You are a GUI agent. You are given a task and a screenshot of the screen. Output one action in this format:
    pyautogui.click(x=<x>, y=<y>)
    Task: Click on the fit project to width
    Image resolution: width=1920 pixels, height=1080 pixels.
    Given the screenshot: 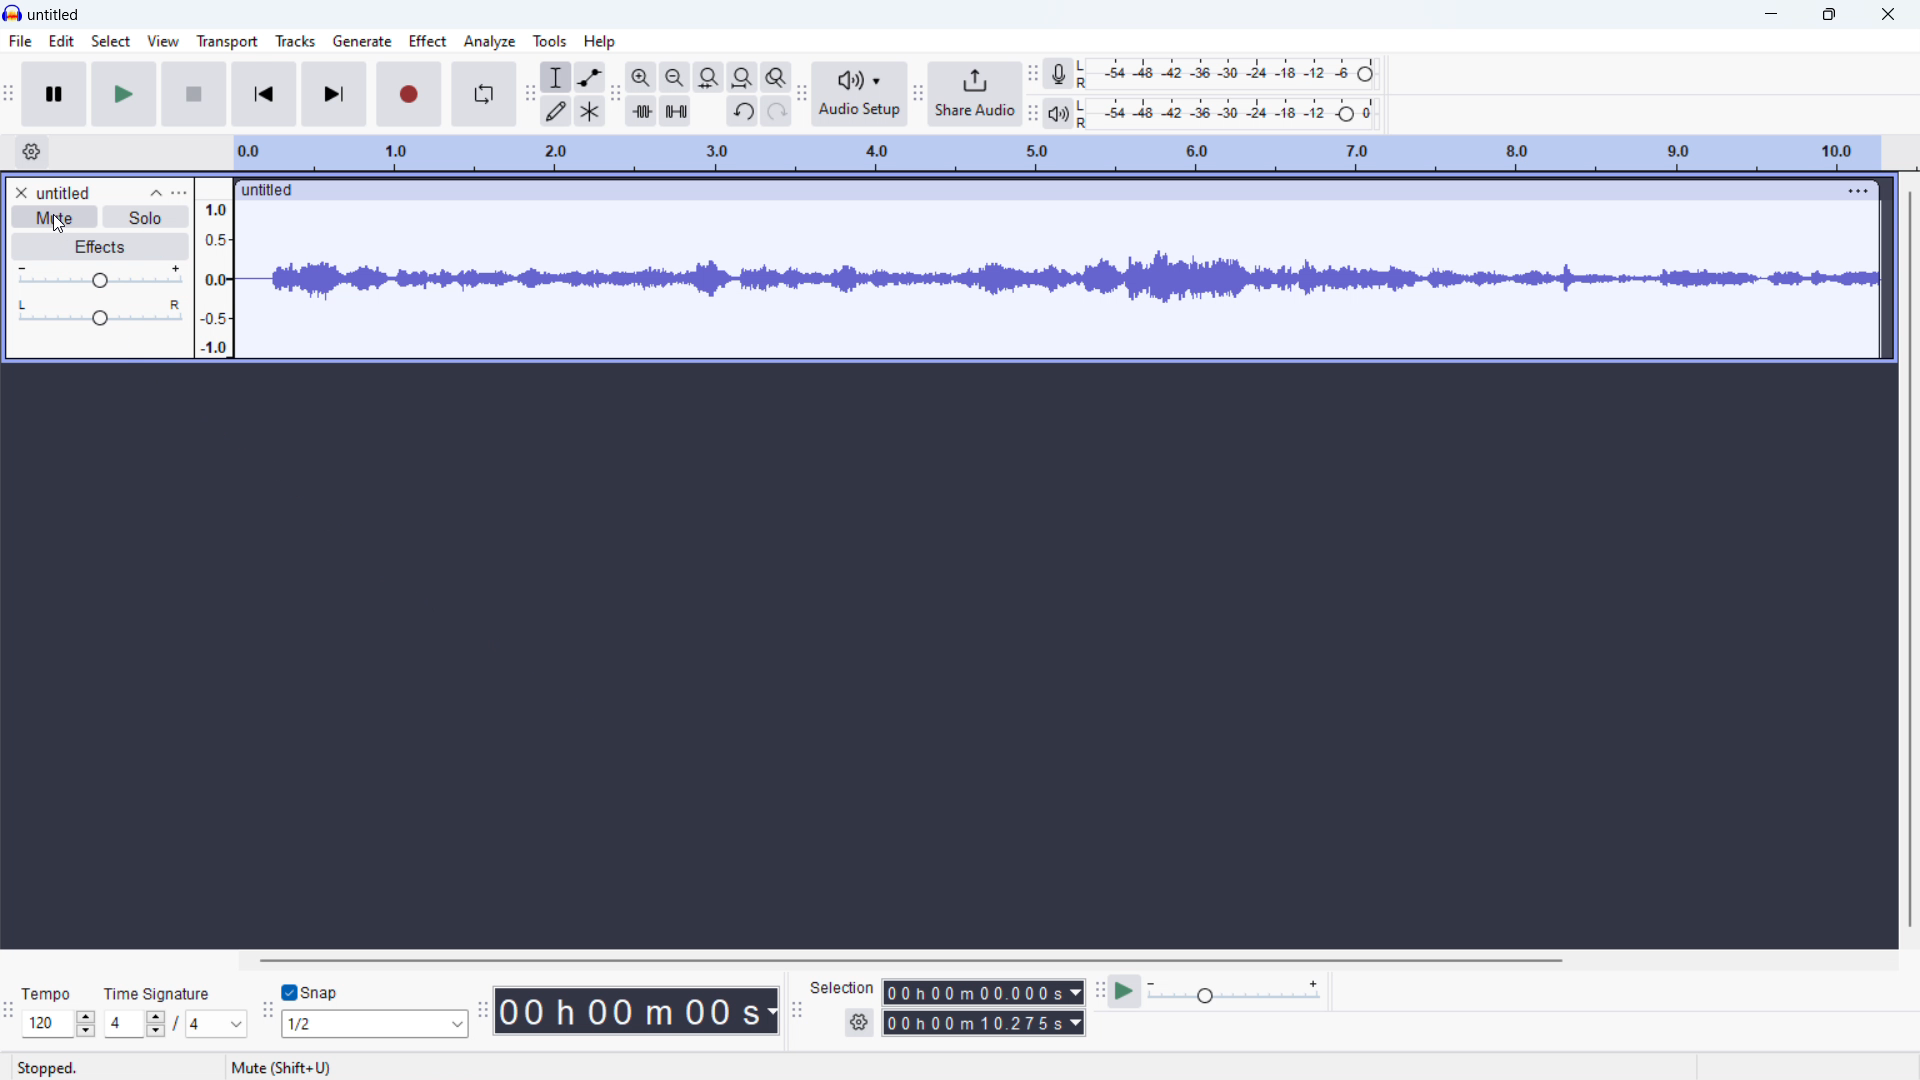 What is the action you would take?
    pyautogui.click(x=742, y=77)
    